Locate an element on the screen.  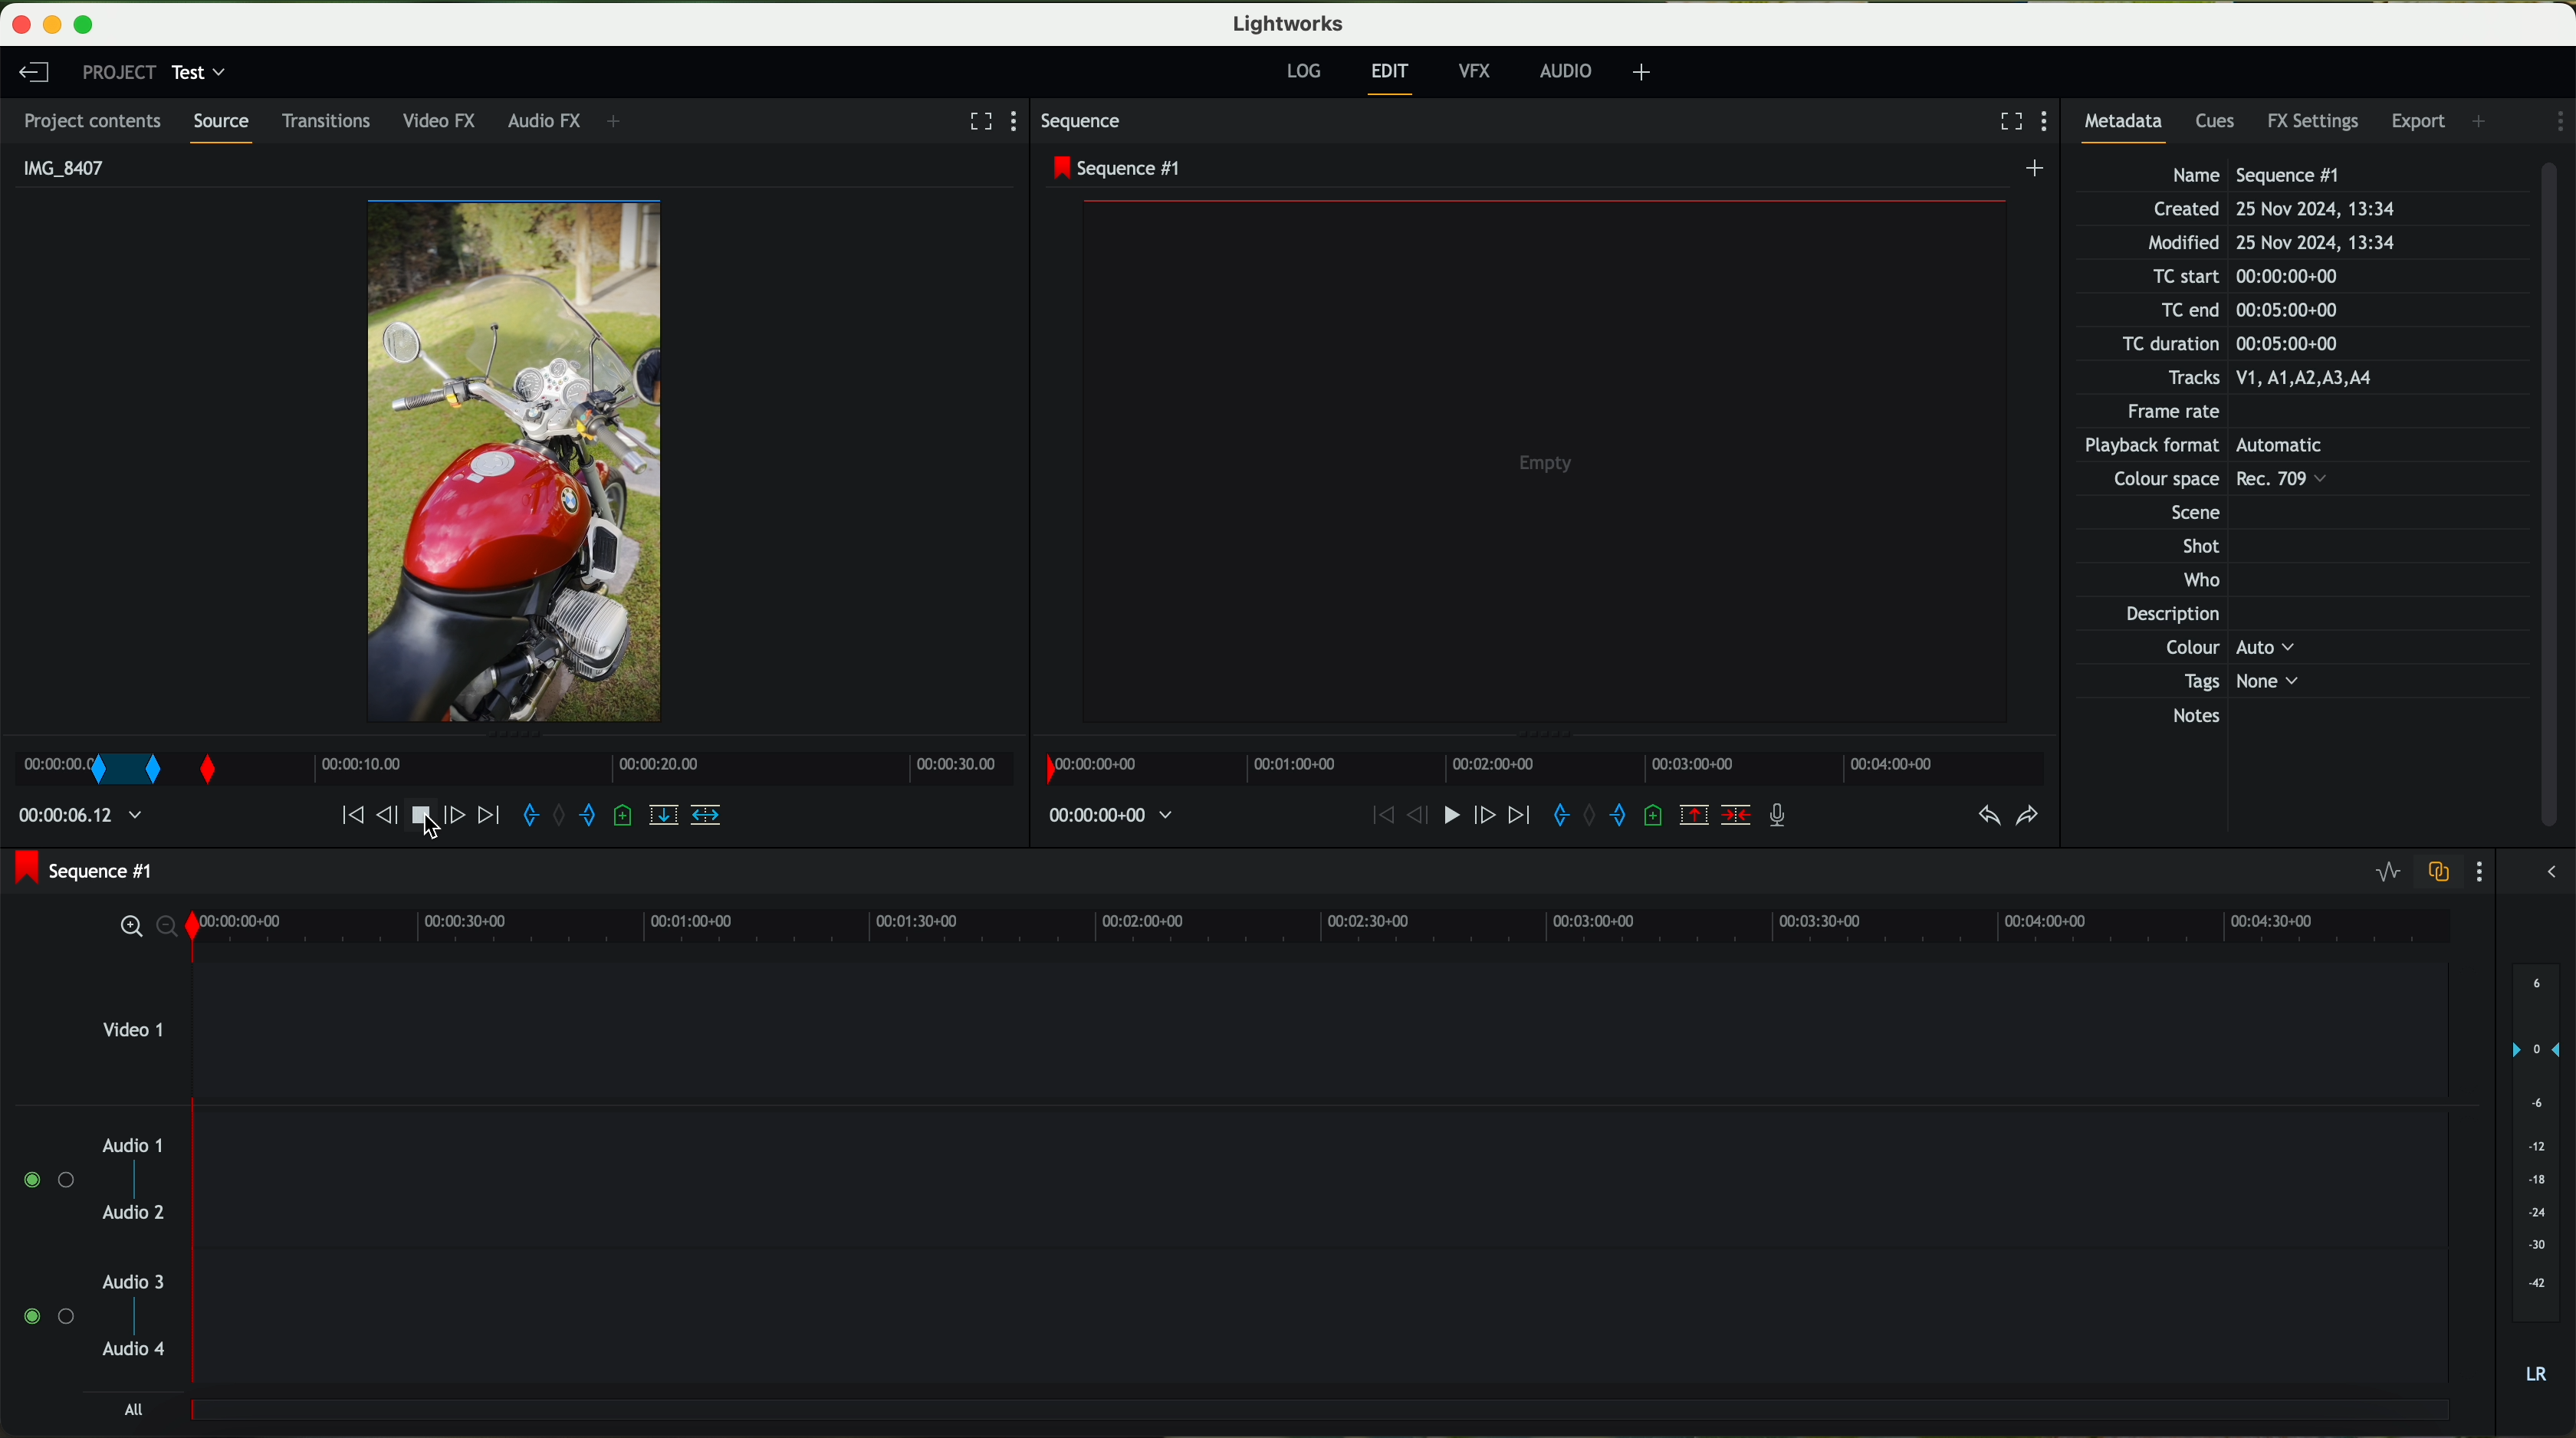
Name is located at coordinates (2261, 174).